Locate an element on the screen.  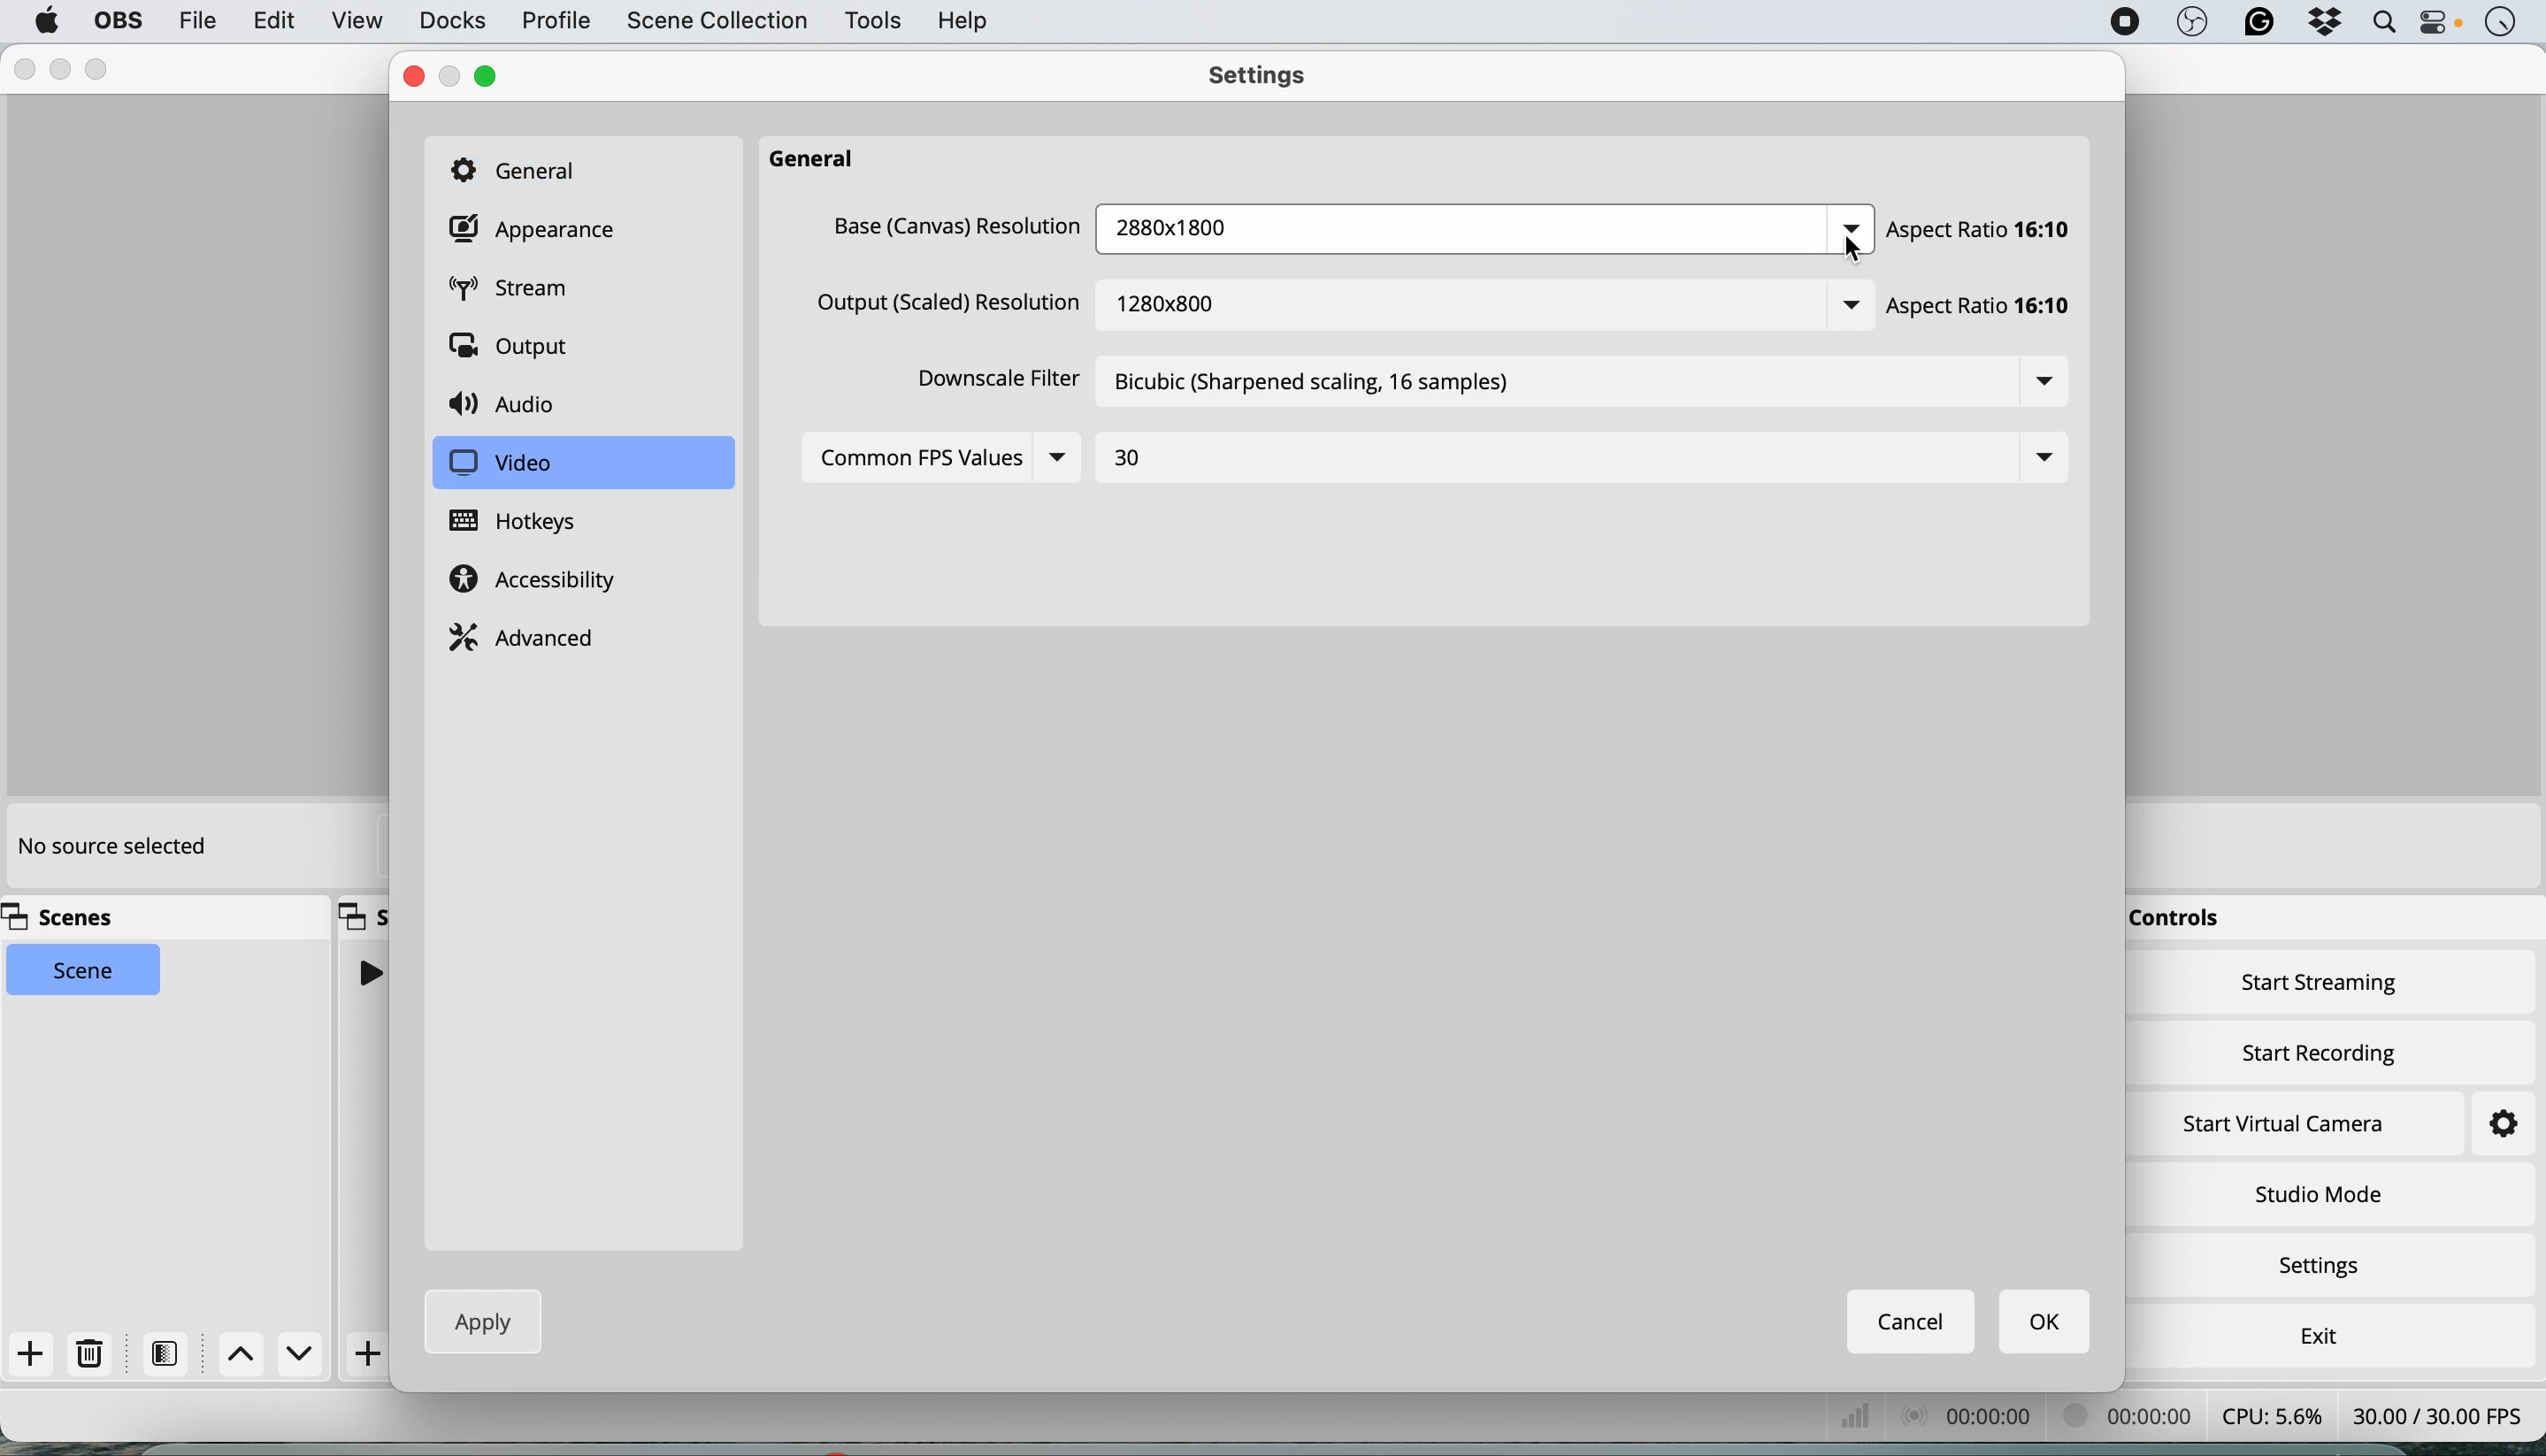
base canvas resolution is located at coordinates (958, 232).